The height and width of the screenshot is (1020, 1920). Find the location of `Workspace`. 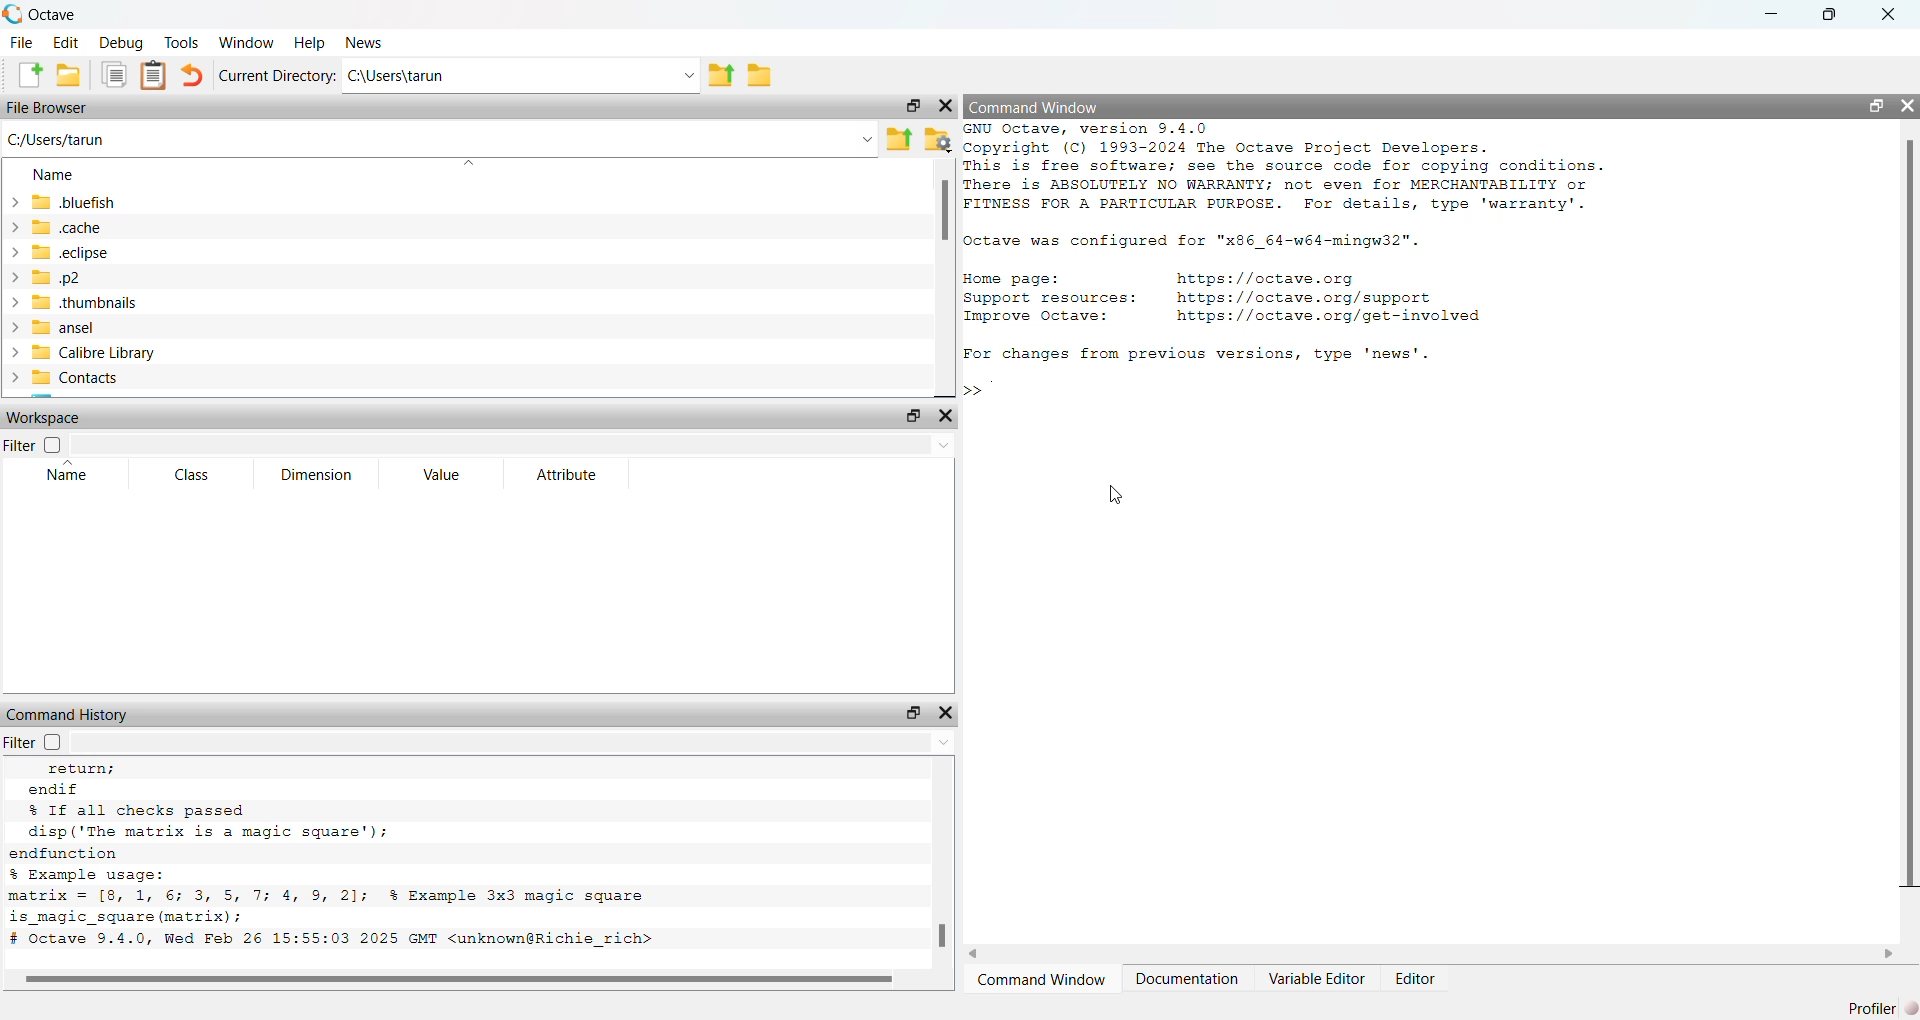

Workspace is located at coordinates (45, 417).